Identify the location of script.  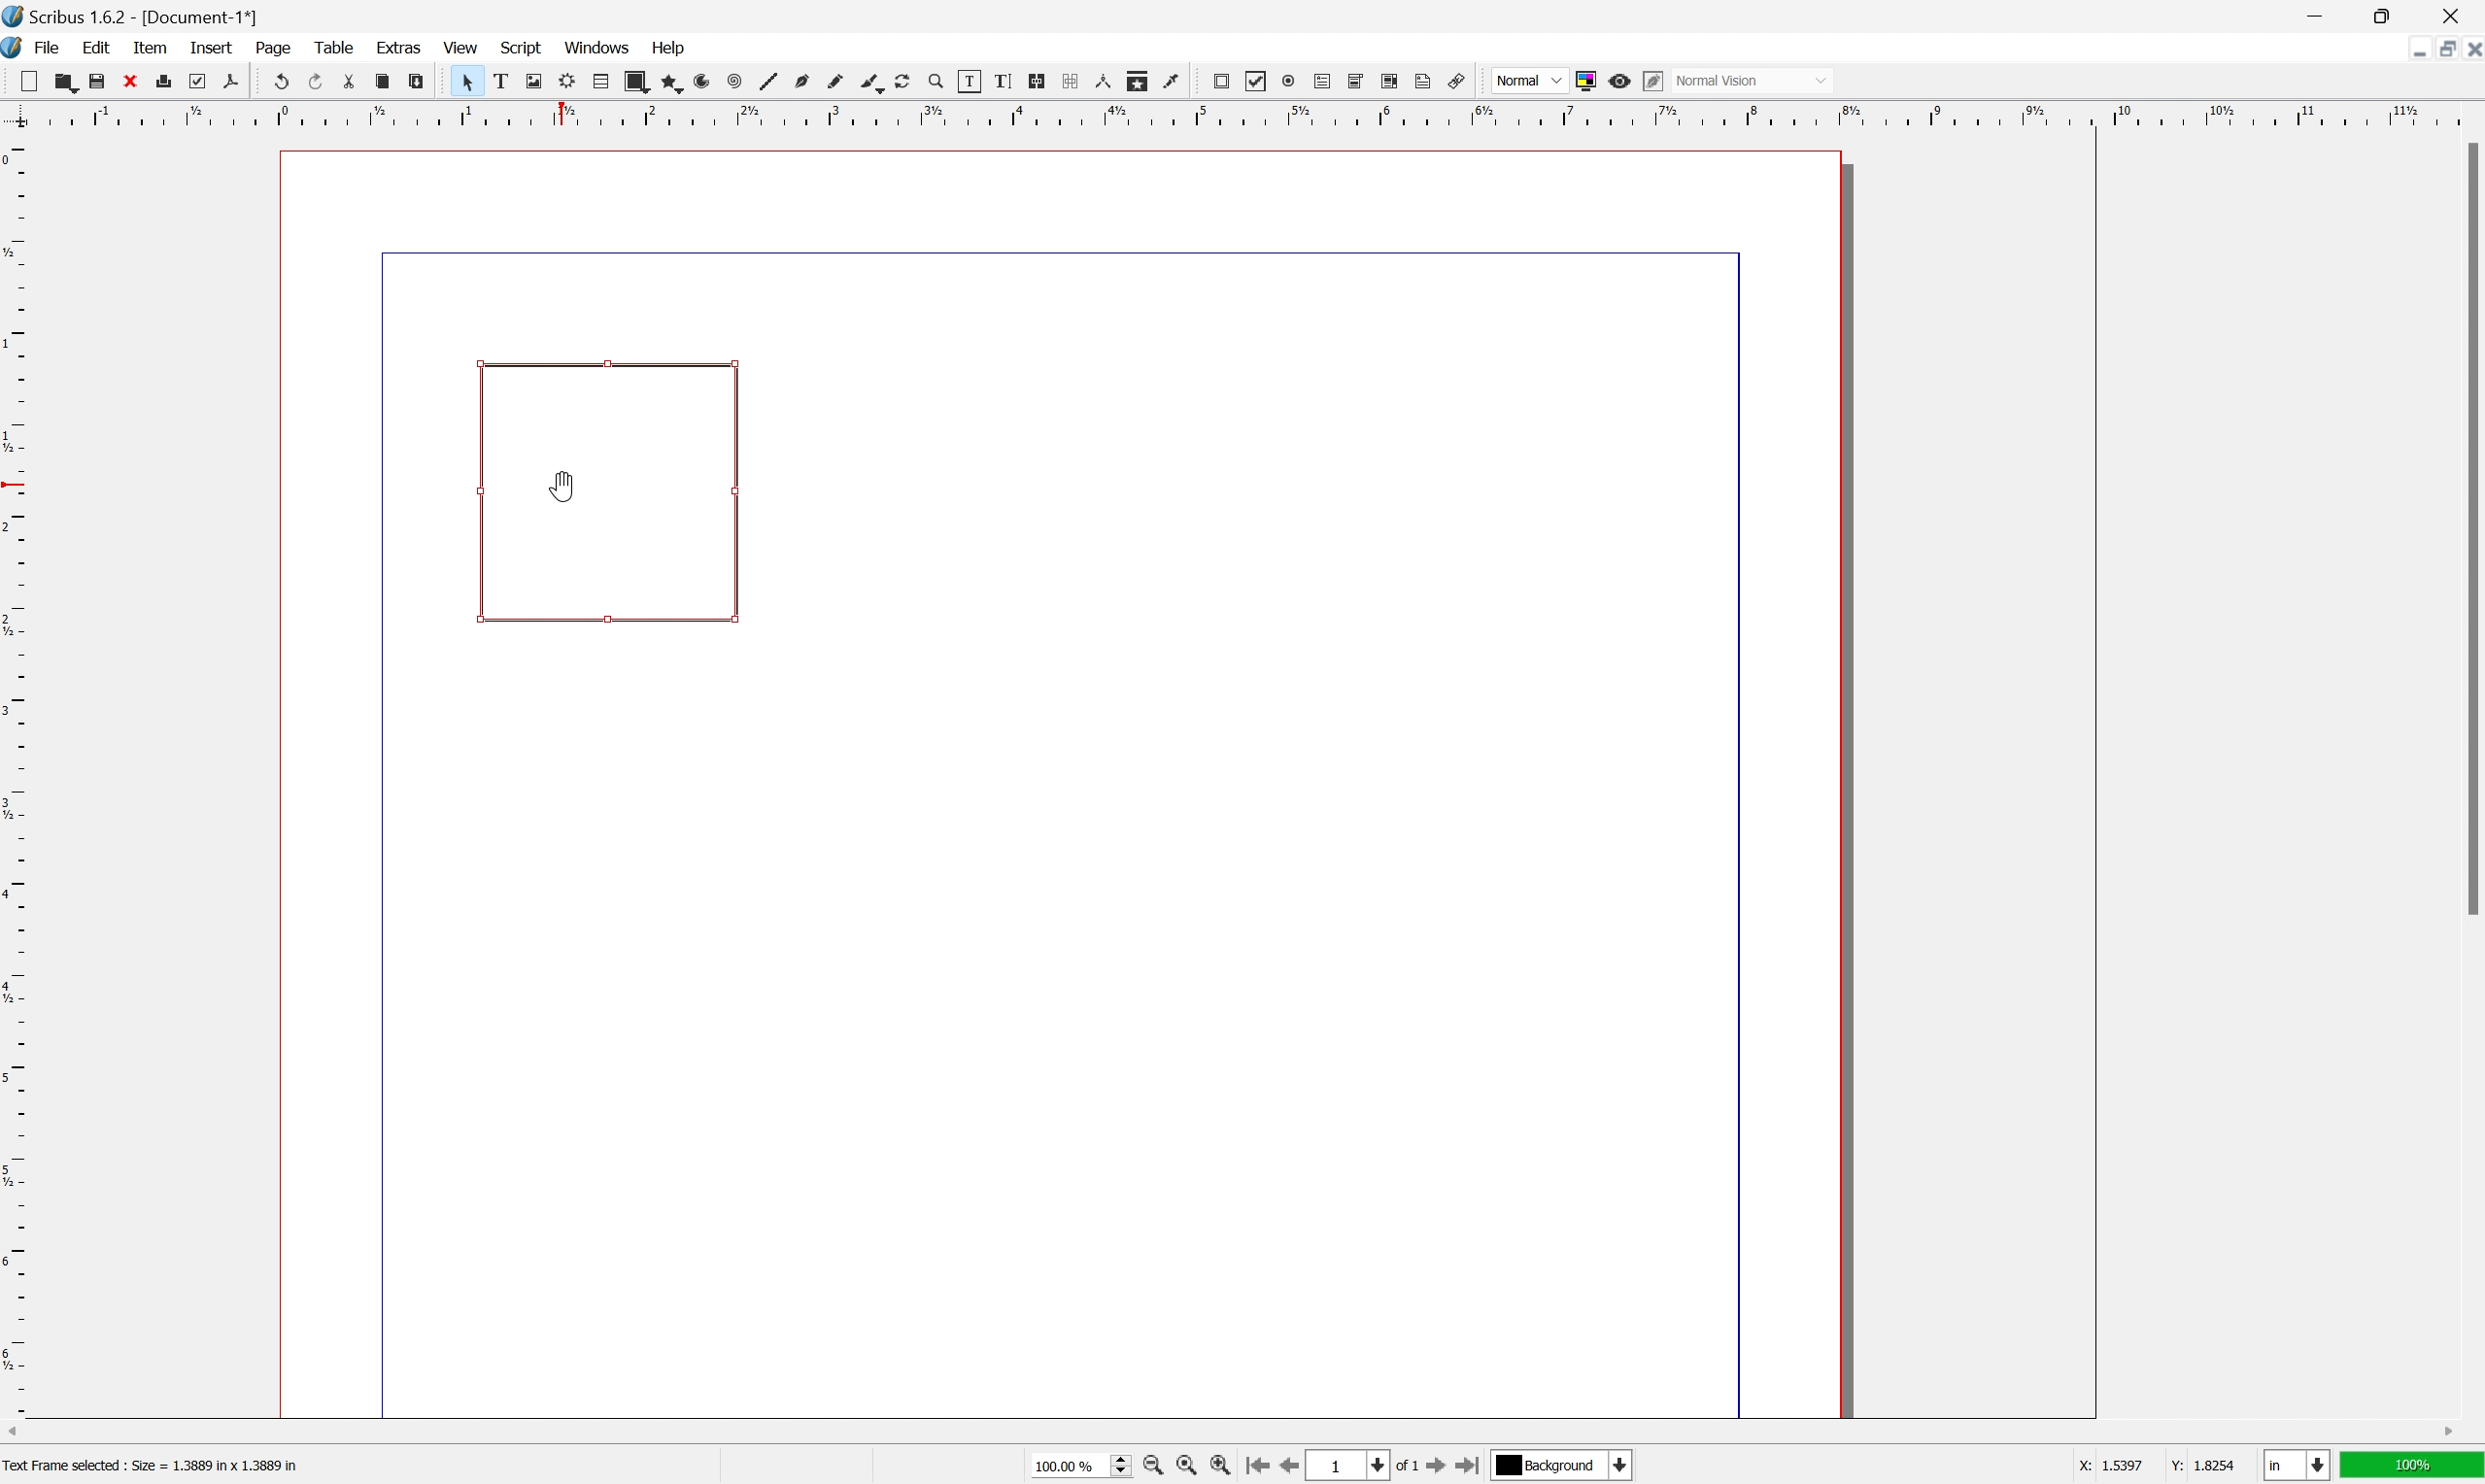
(522, 46).